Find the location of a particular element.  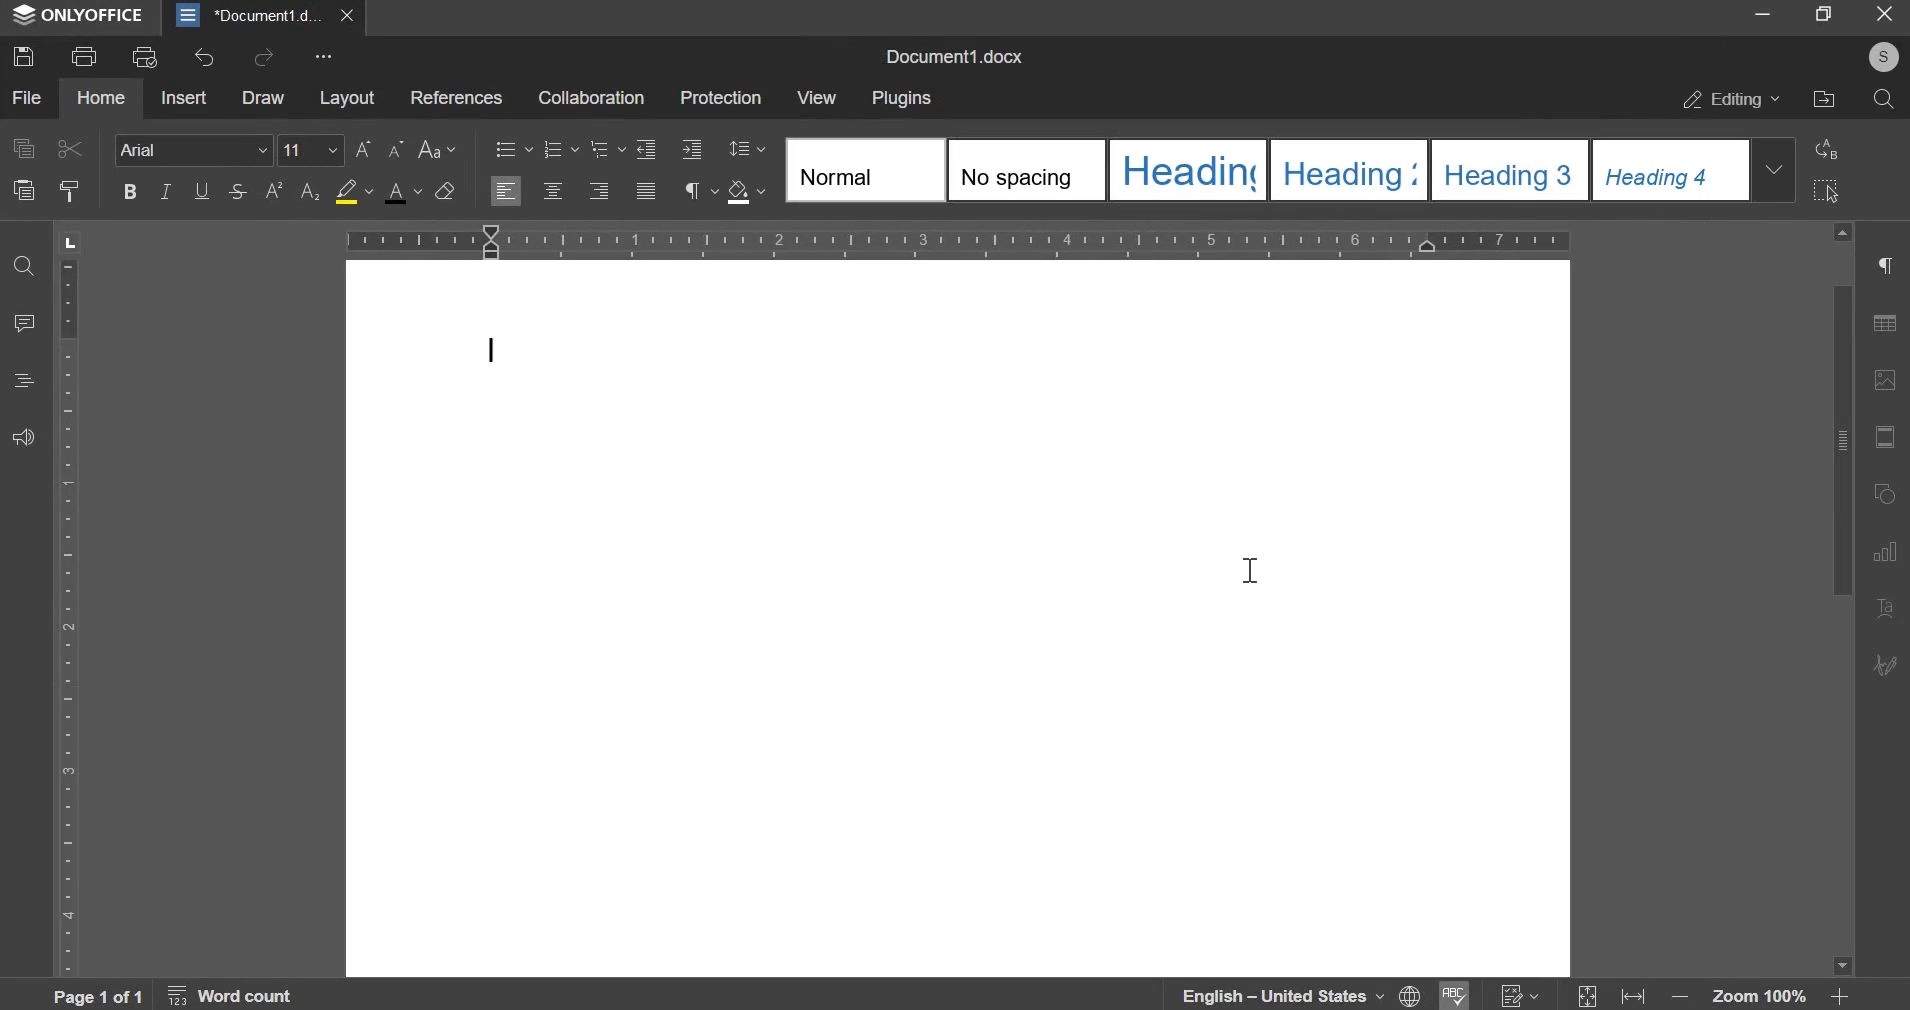

undo is located at coordinates (207, 59).